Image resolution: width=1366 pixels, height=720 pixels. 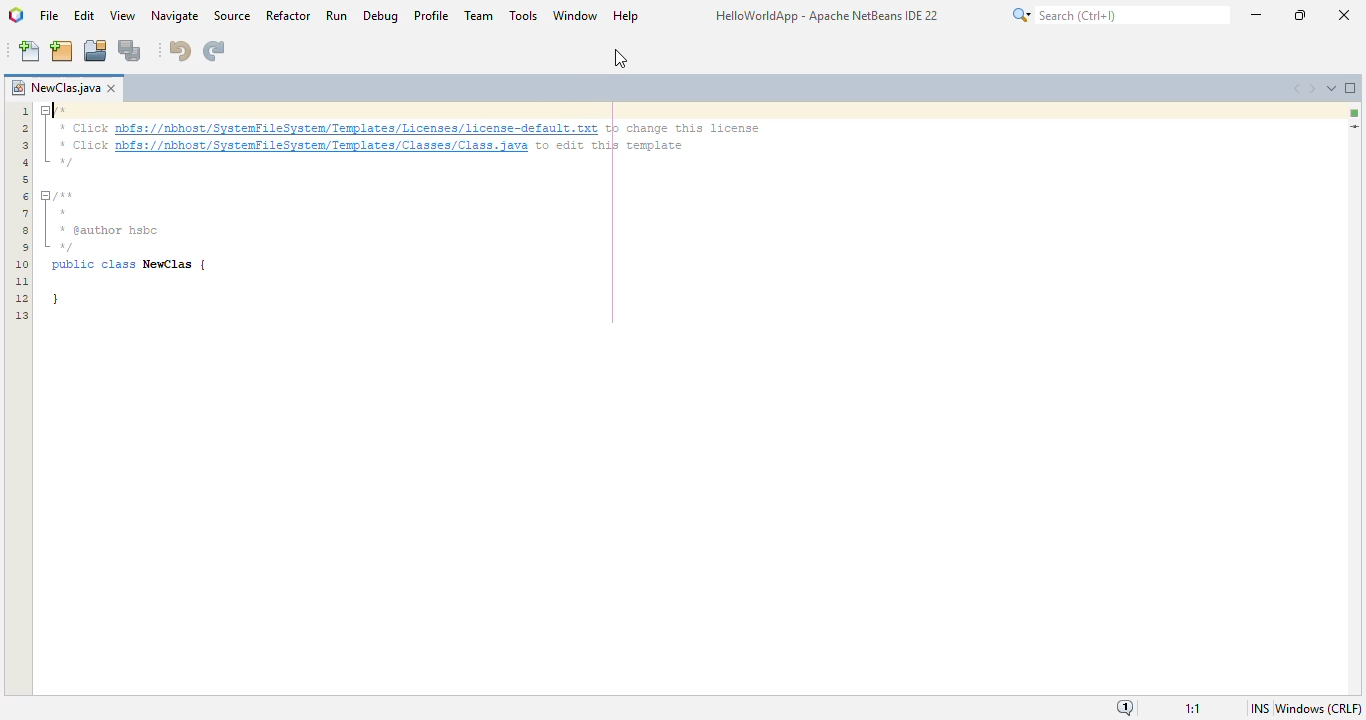 I want to click on profile, so click(x=432, y=15).